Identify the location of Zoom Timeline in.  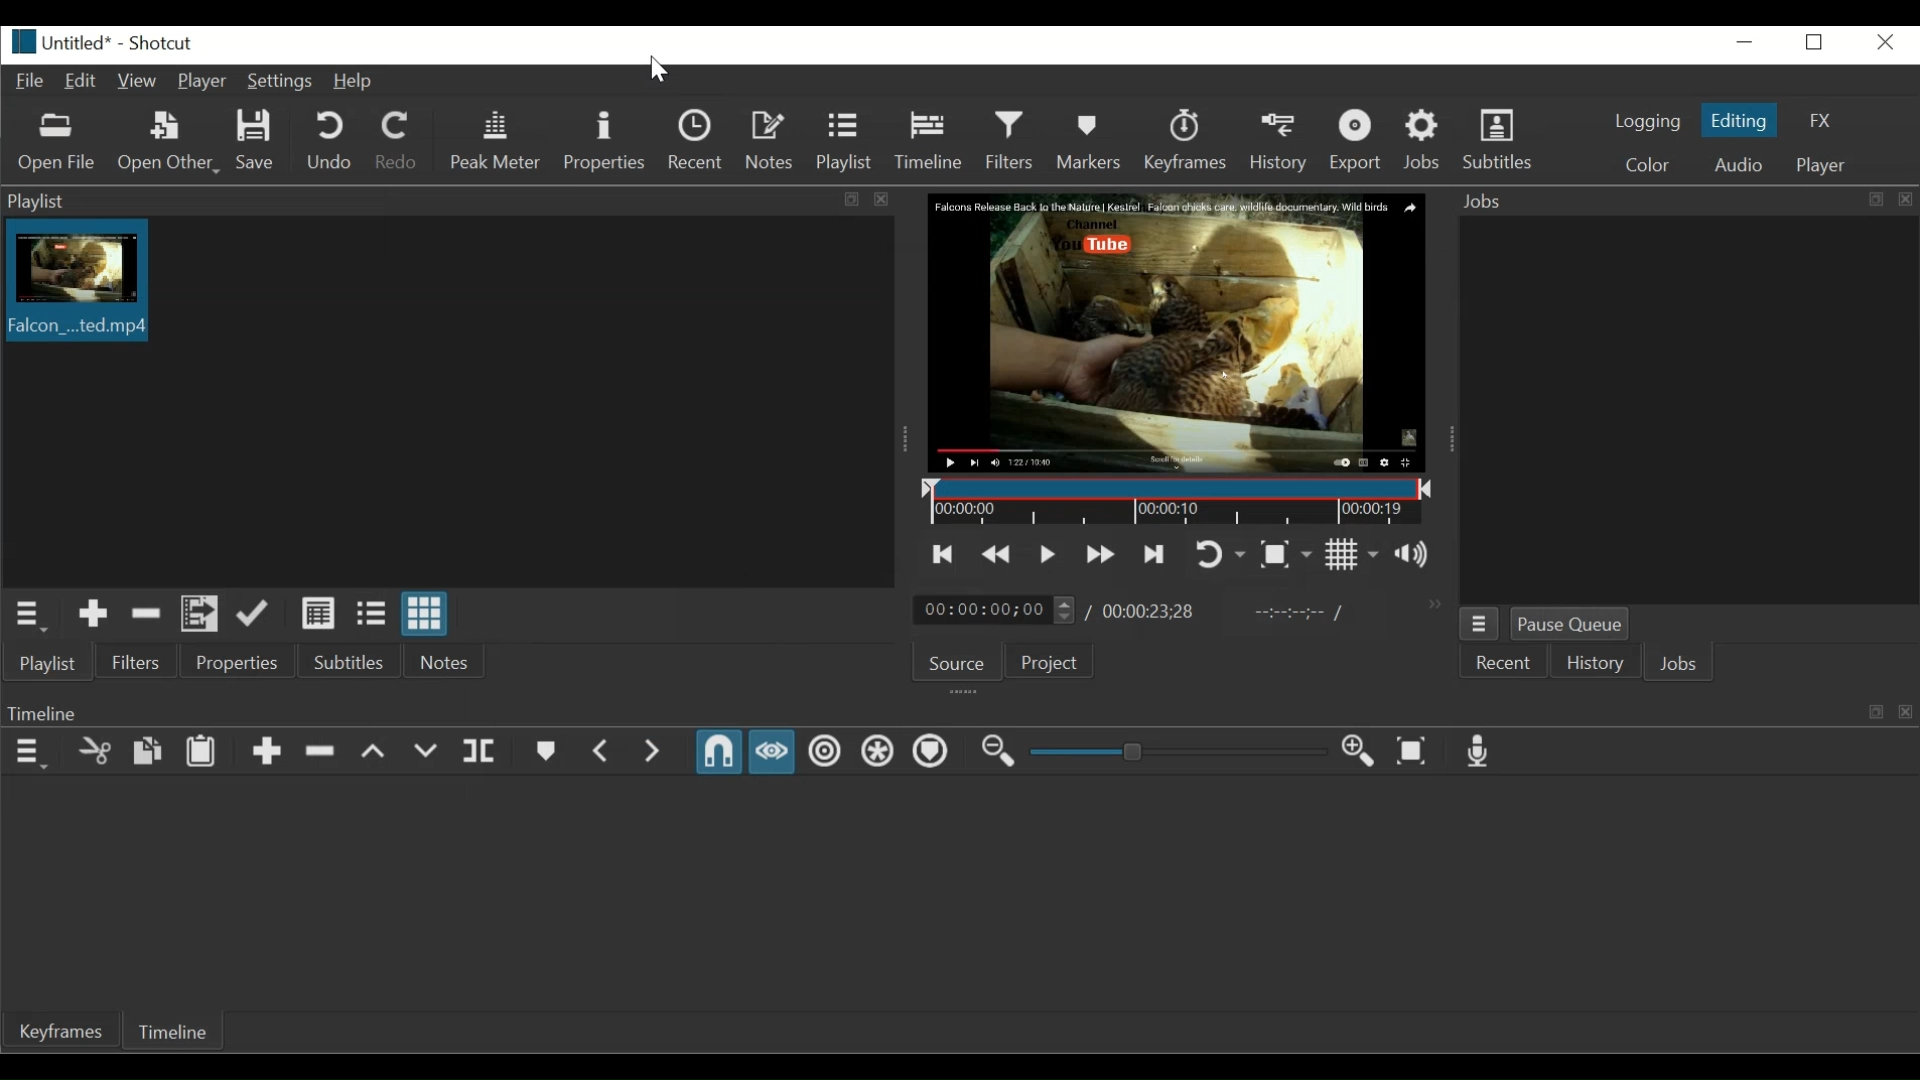
(1363, 753).